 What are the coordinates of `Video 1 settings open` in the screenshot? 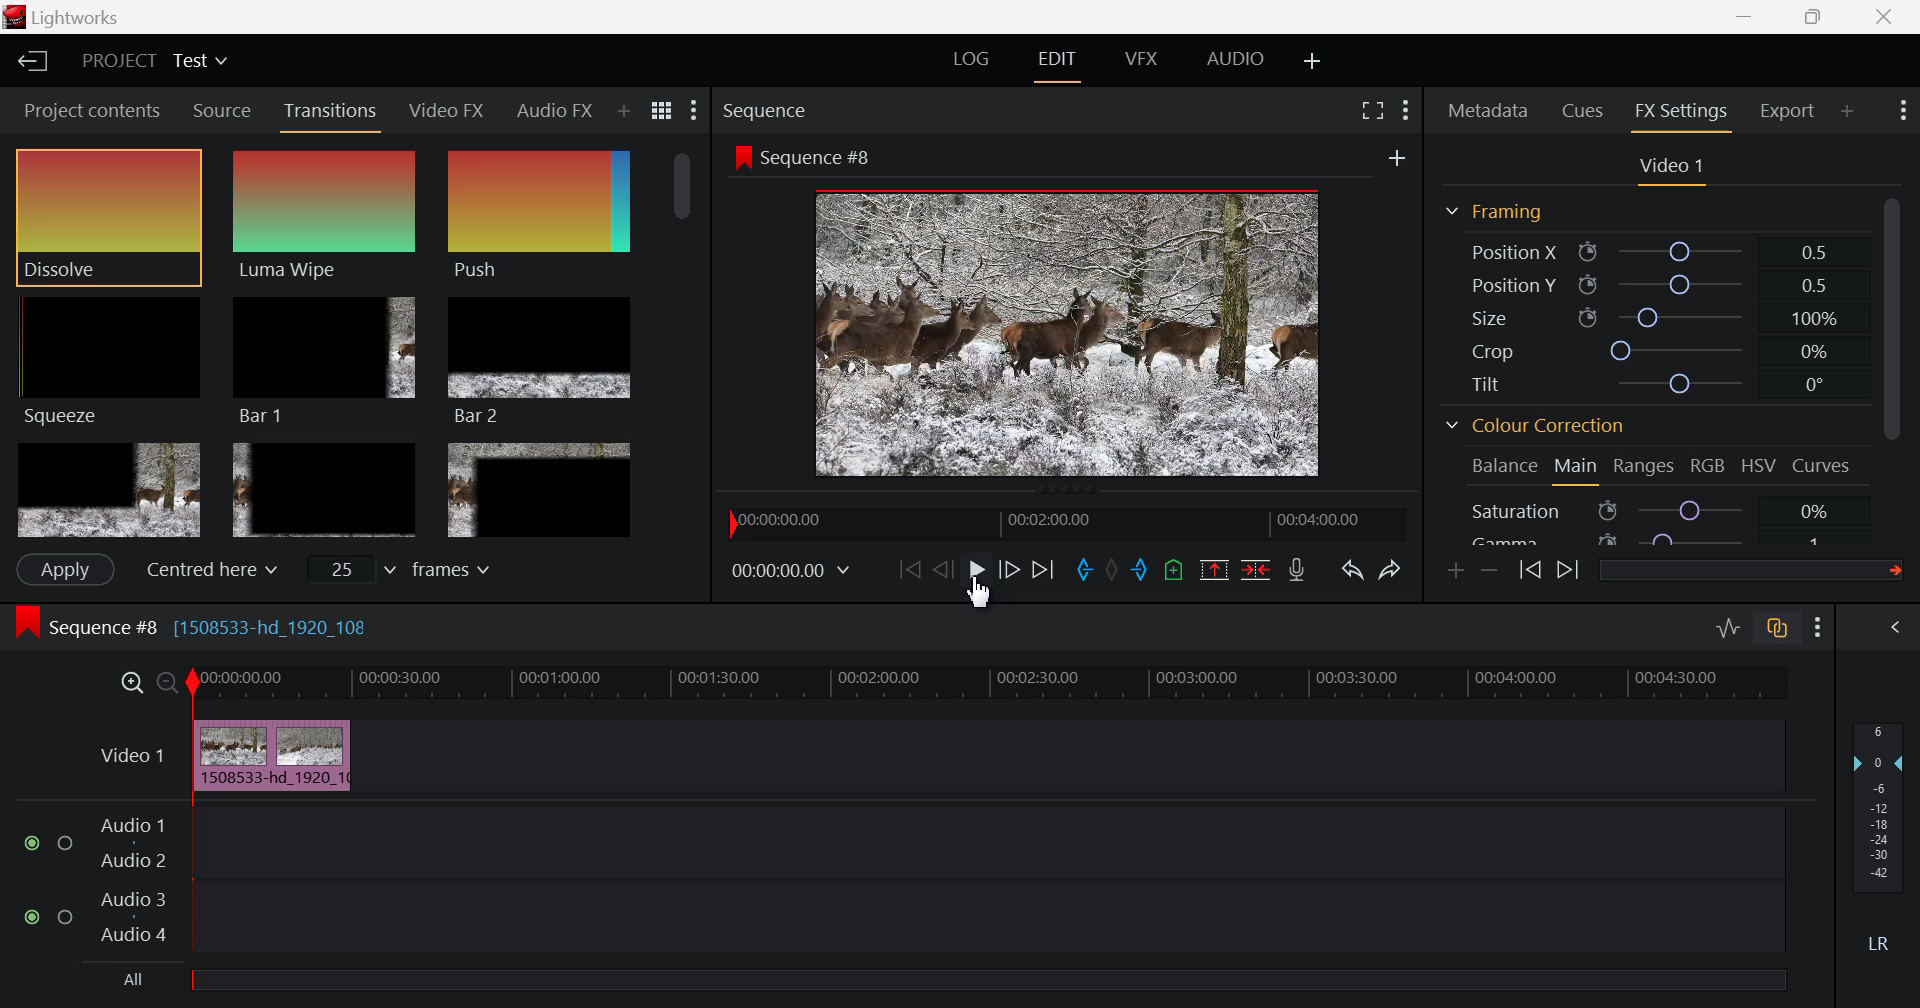 It's located at (1674, 168).